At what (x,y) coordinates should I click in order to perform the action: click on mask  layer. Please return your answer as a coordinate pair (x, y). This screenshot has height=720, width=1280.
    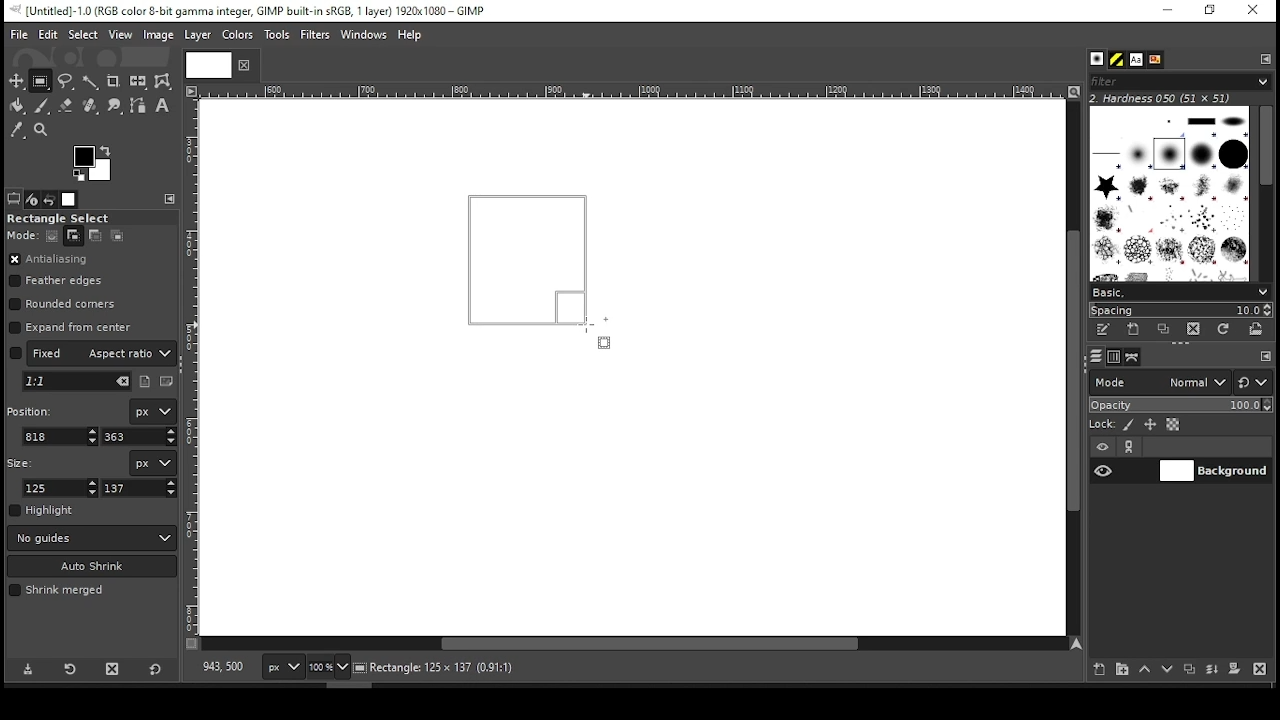
    Looking at the image, I should click on (1234, 670).